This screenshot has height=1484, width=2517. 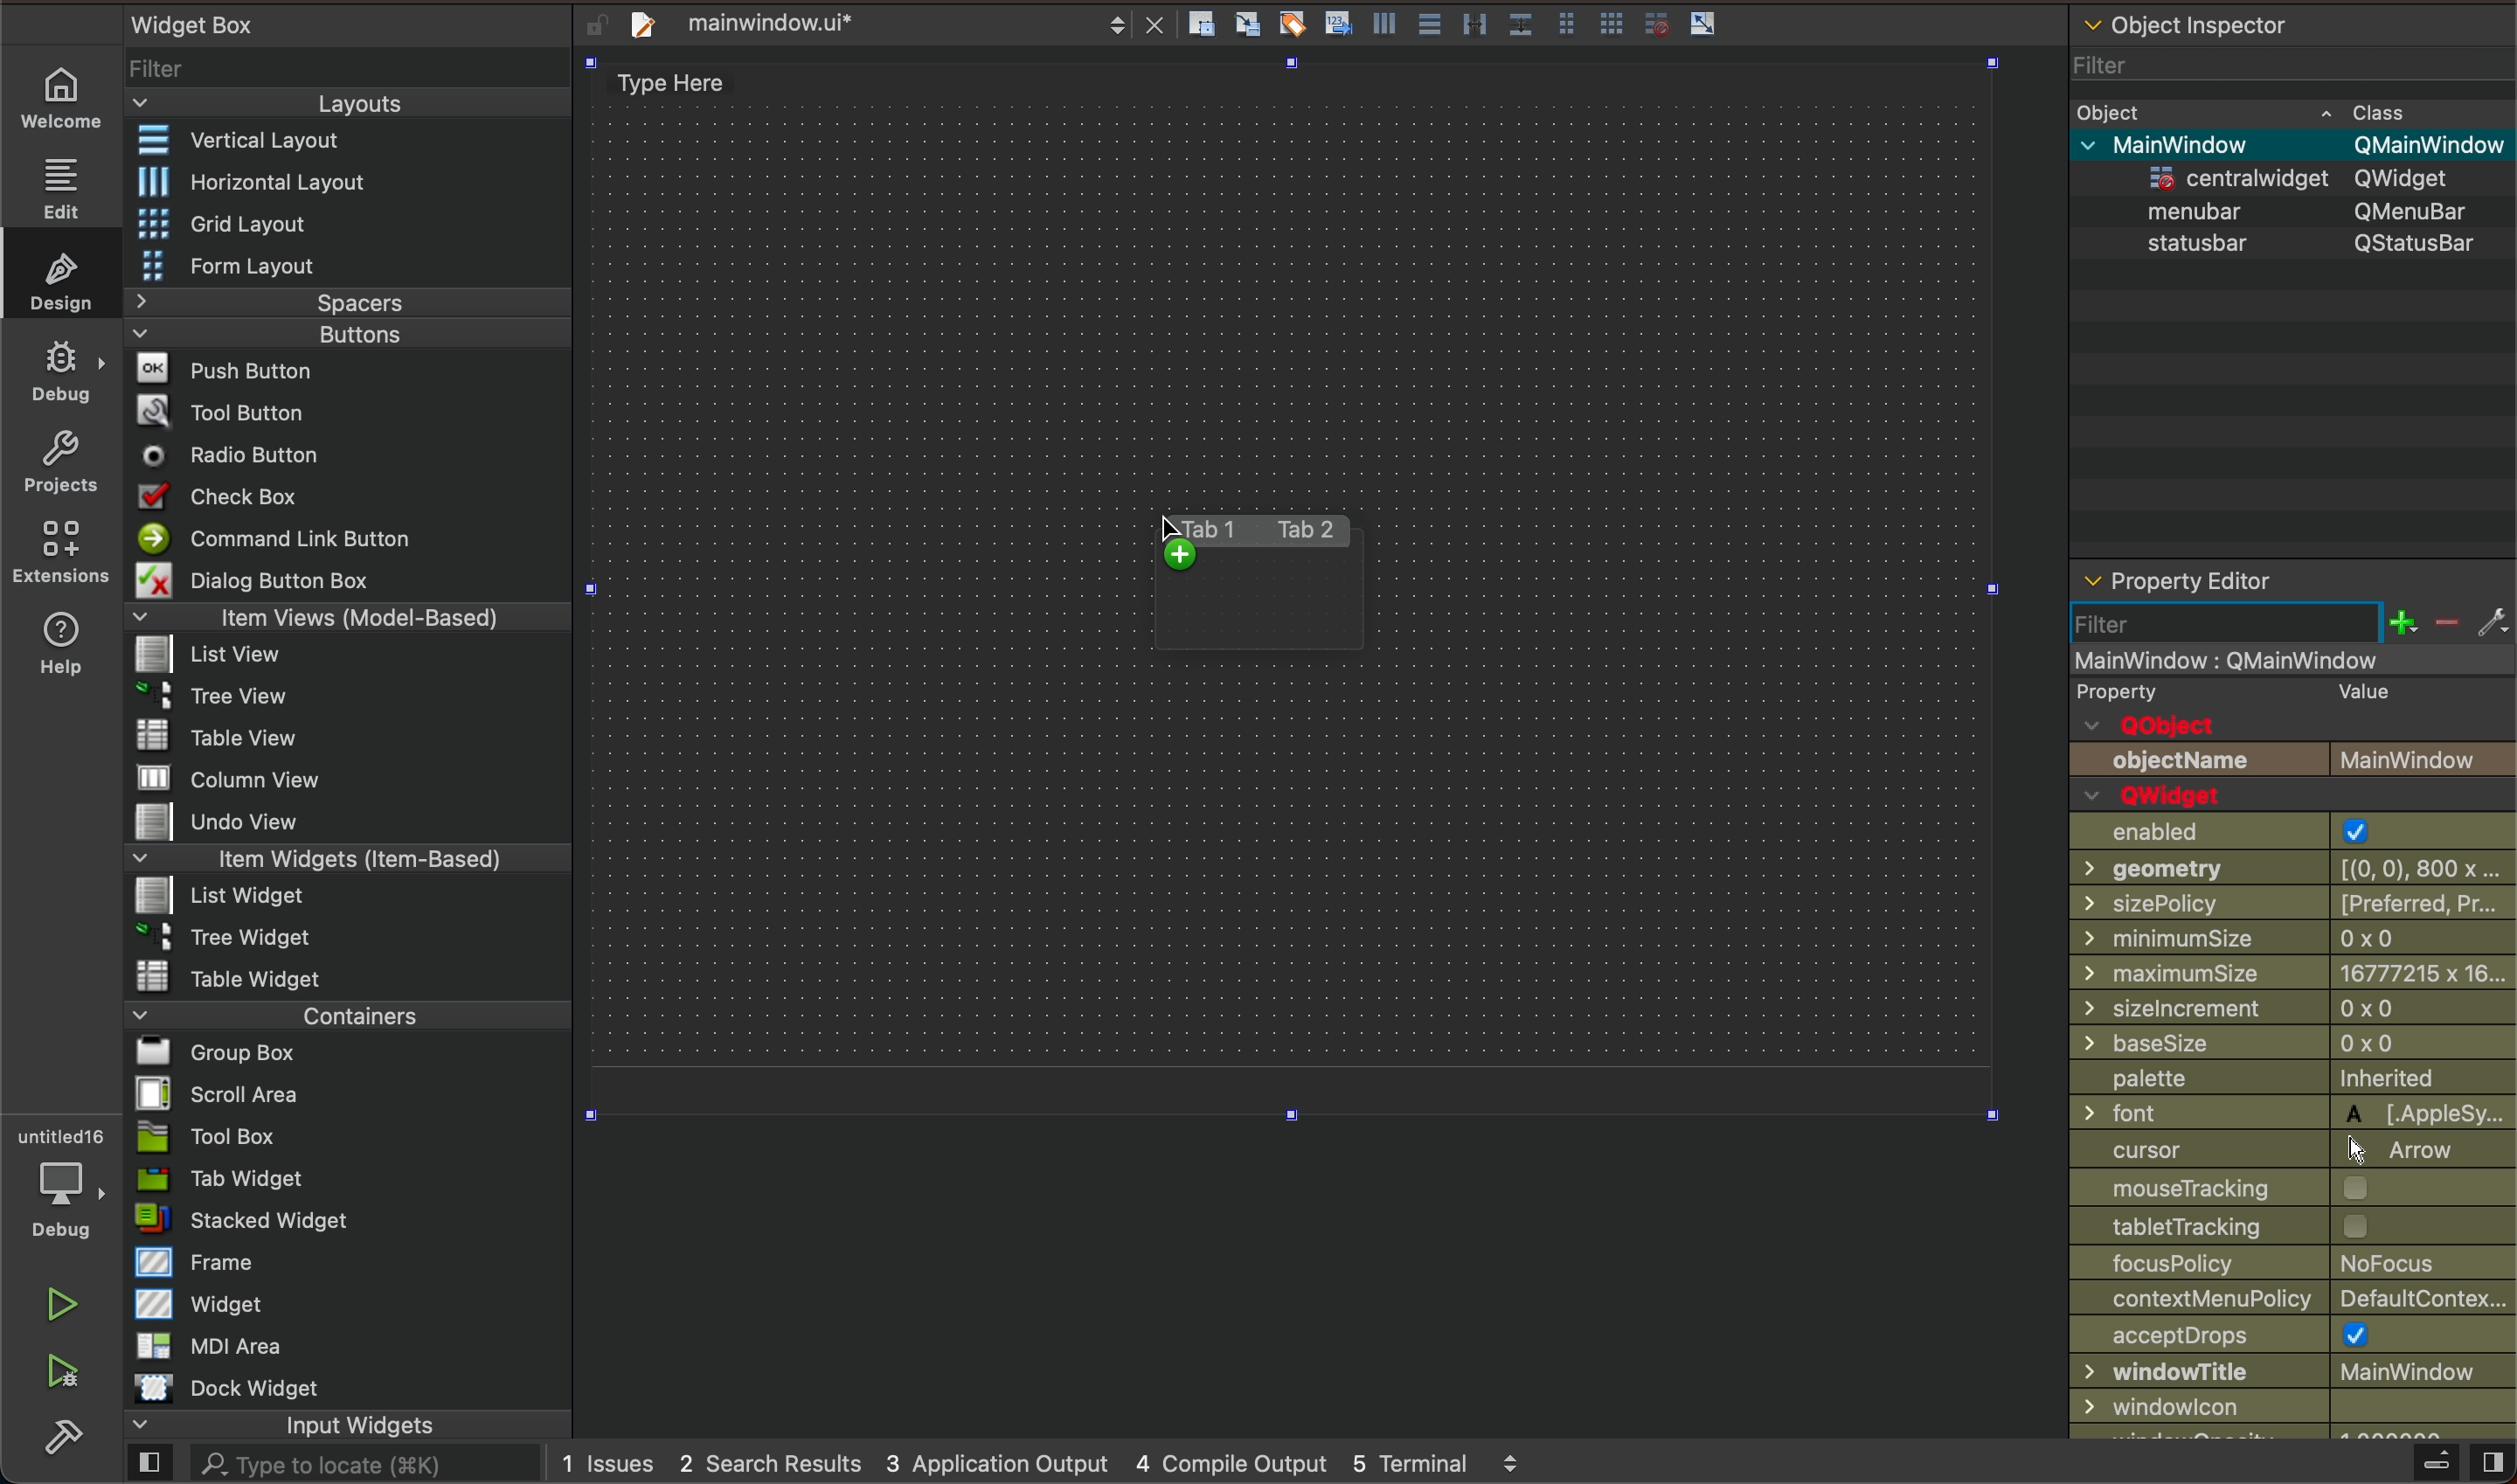 What do you see at coordinates (2297, 659) in the screenshot?
I see `mainwindow` at bounding box center [2297, 659].